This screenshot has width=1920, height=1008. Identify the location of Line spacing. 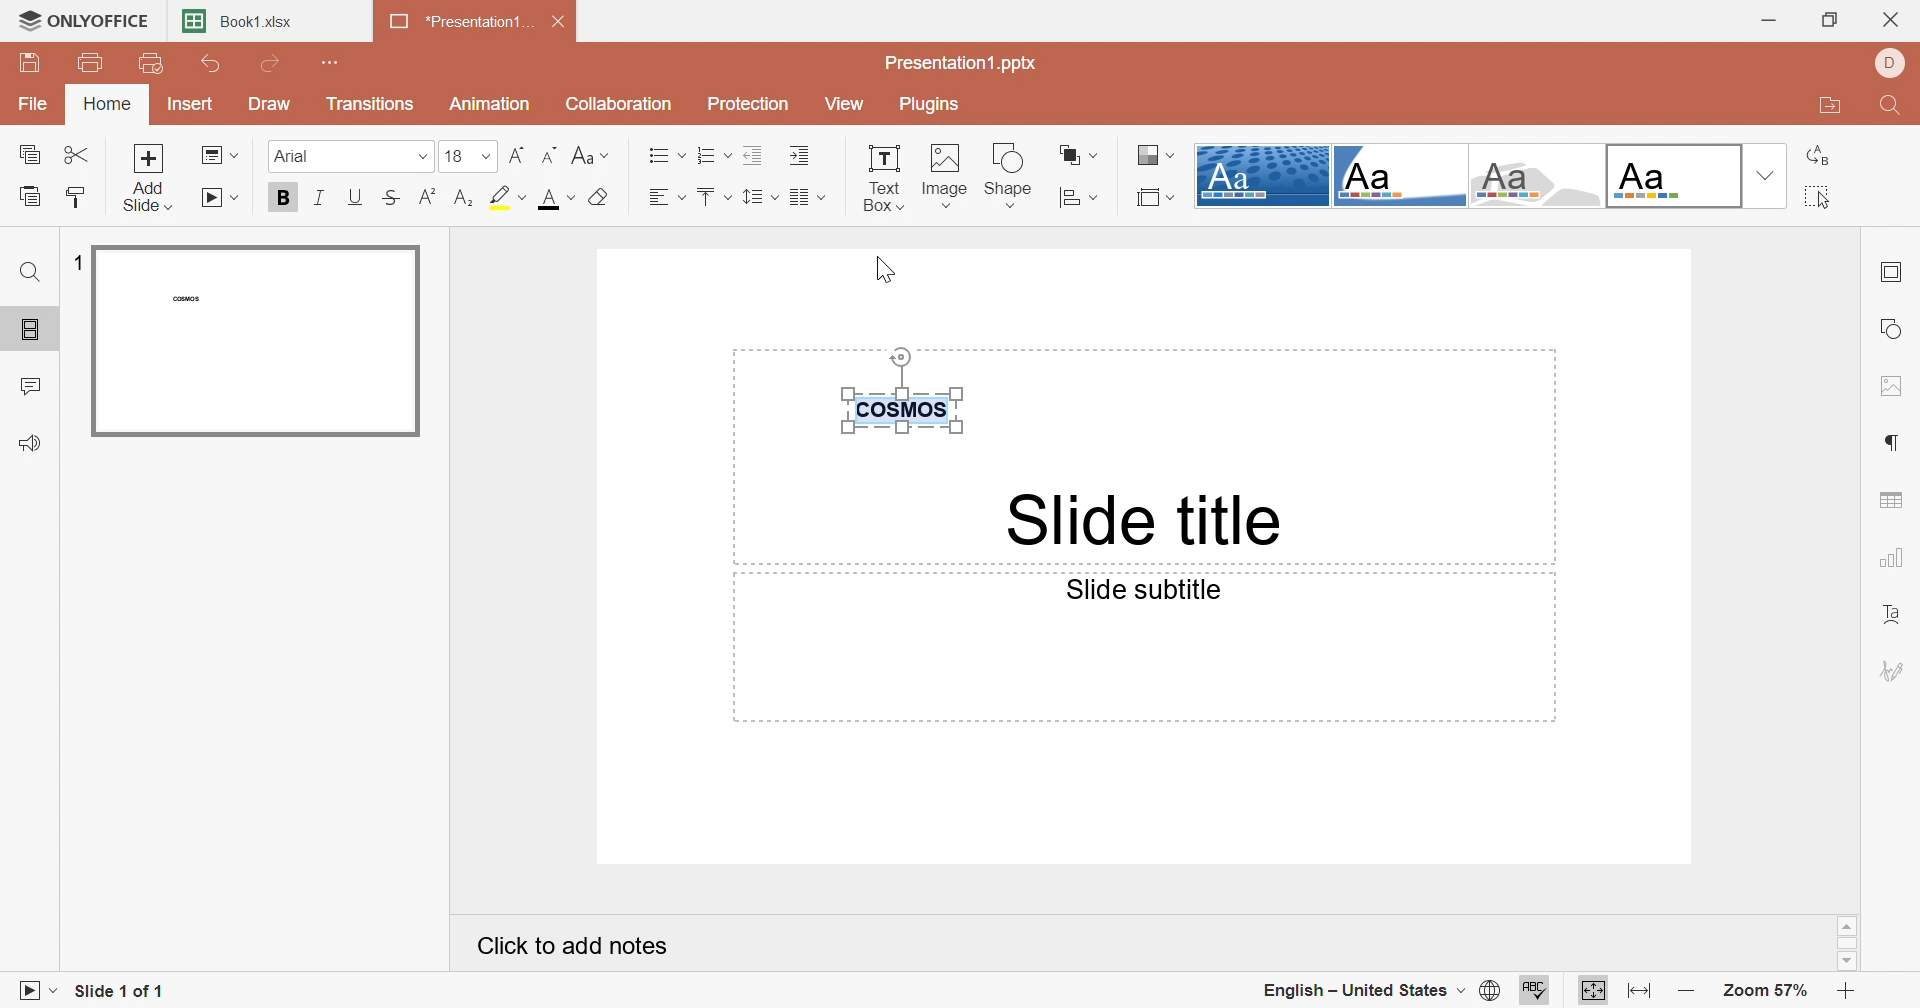
(756, 197).